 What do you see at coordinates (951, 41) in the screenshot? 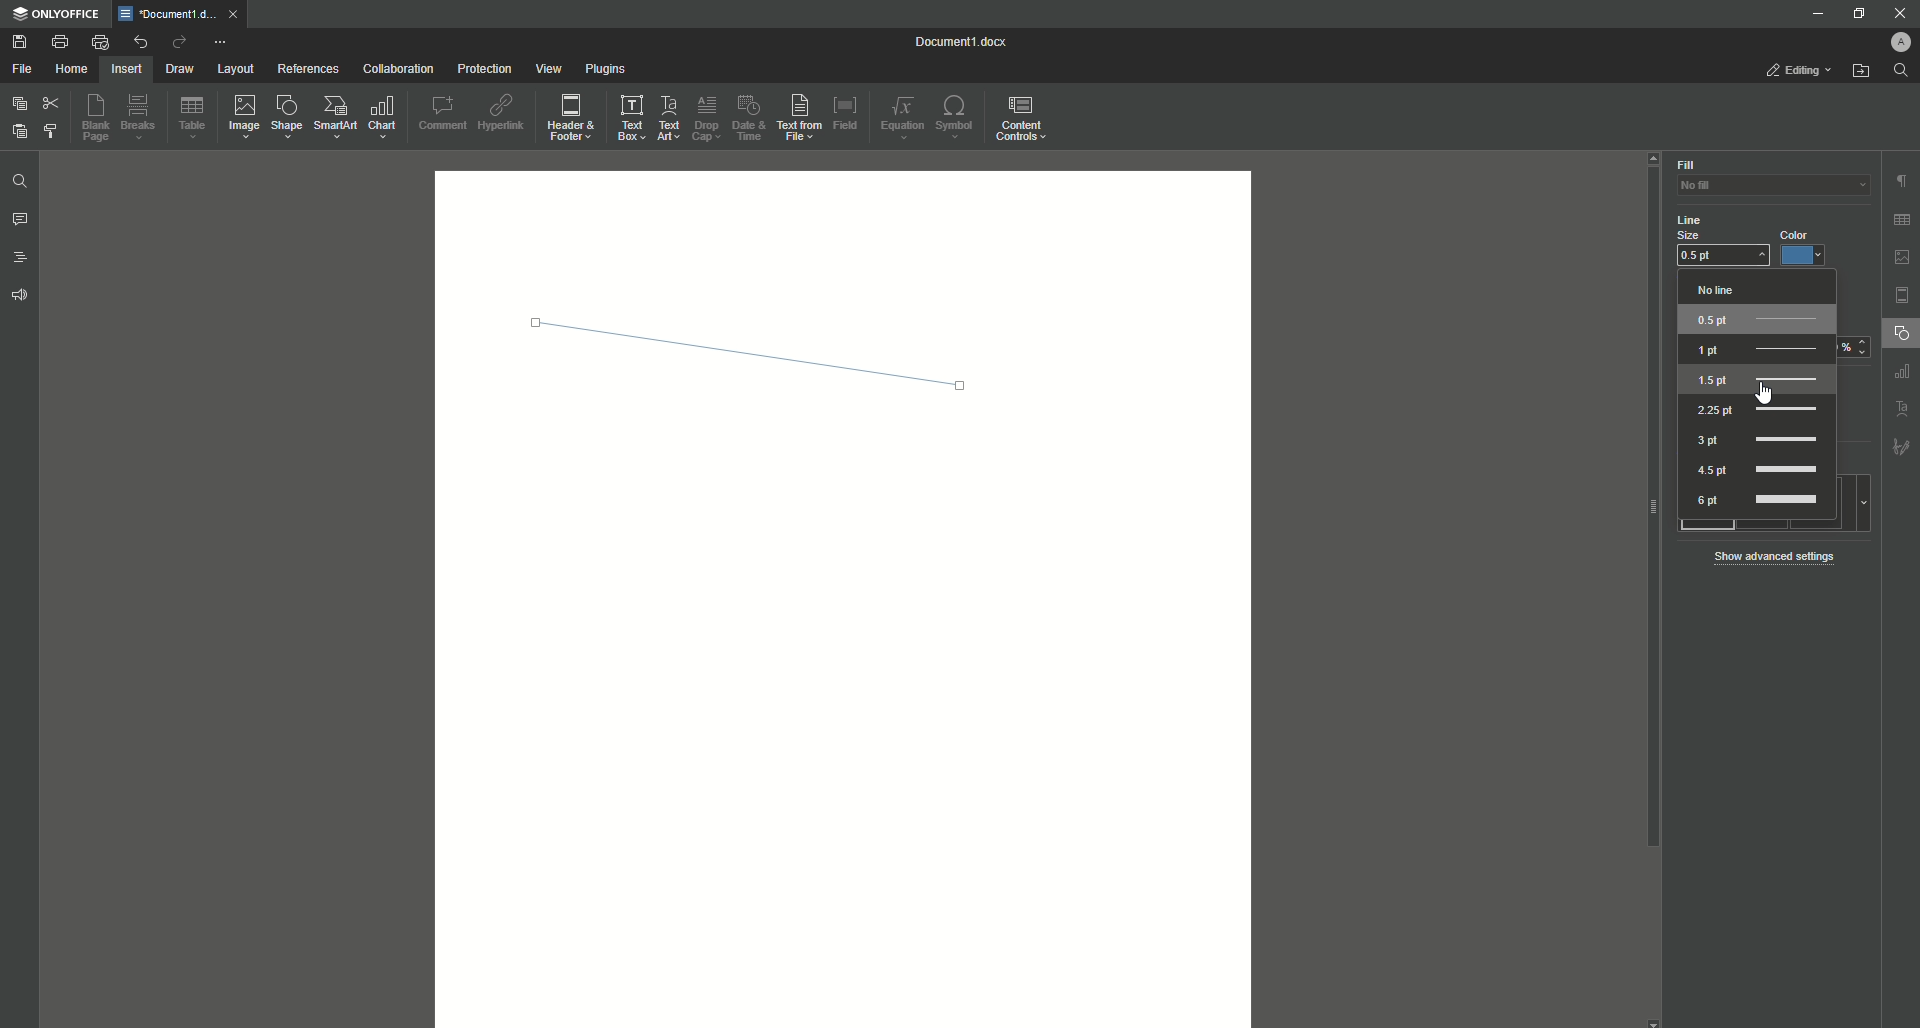
I see `Document1` at bounding box center [951, 41].